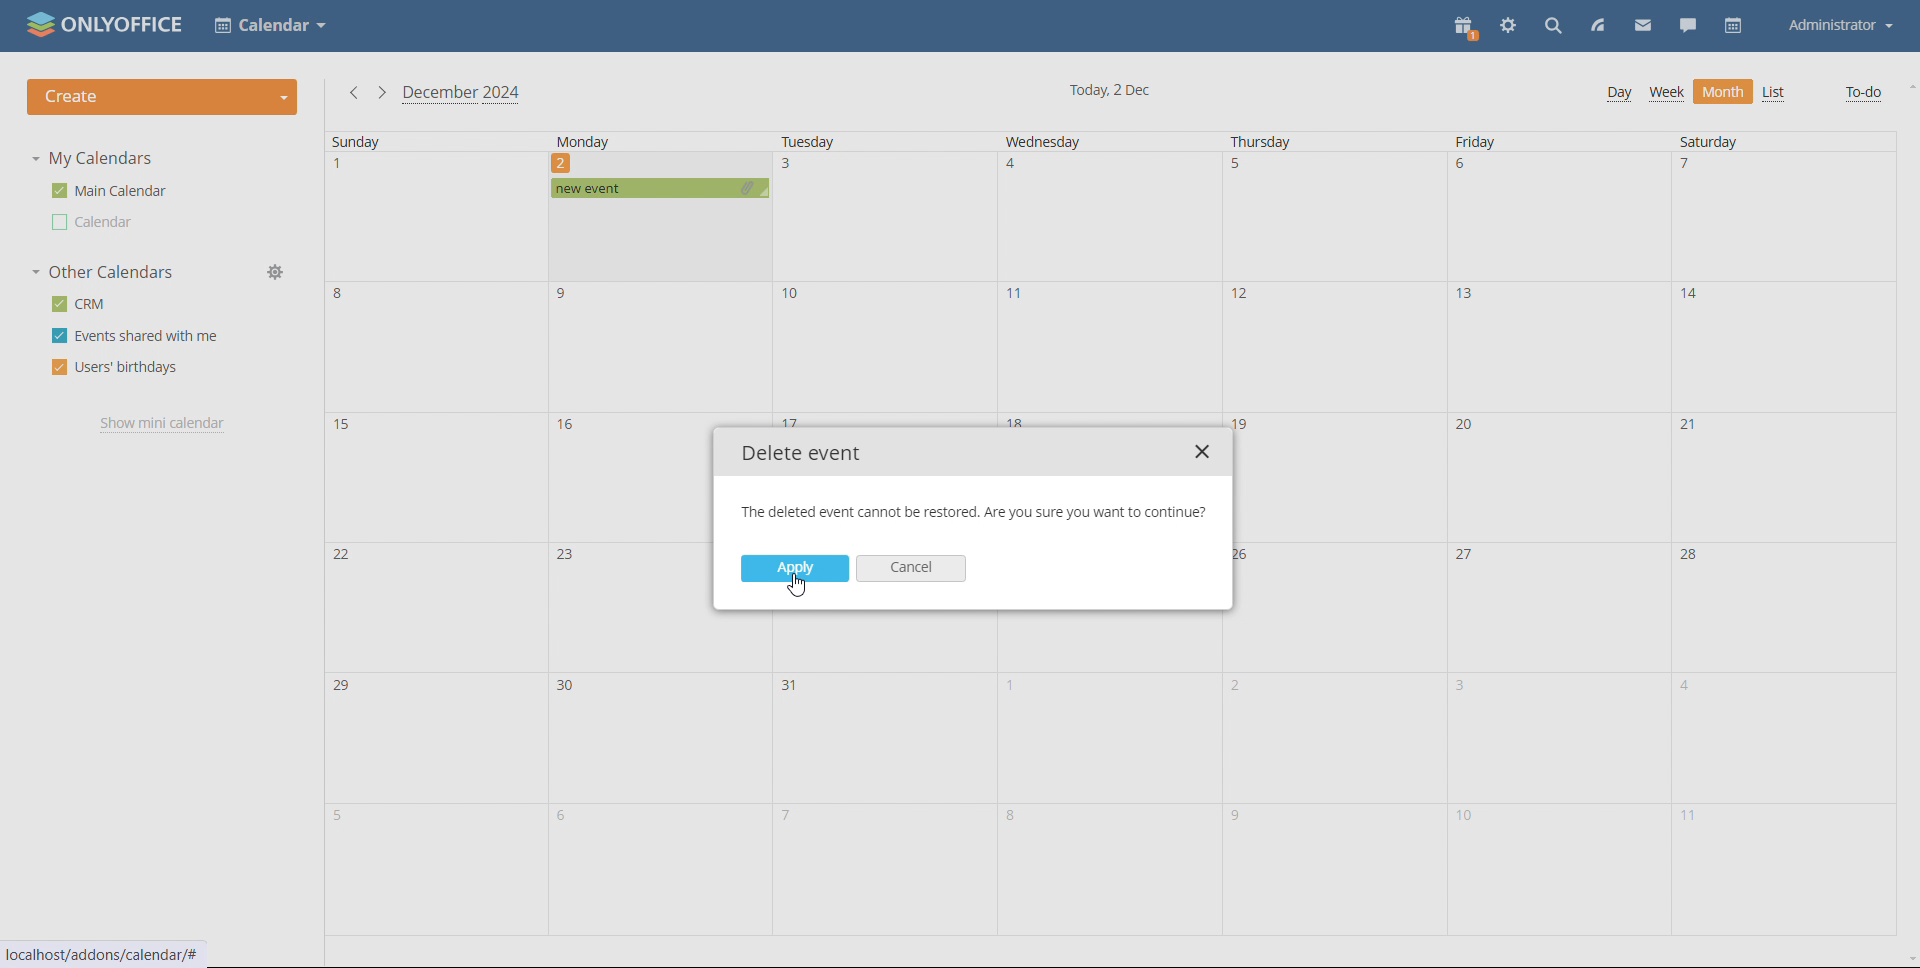 Image resolution: width=1920 pixels, height=968 pixels. Describe the element at coordinates (909, 568) in the screenshot. I see `Cancel` at that location.